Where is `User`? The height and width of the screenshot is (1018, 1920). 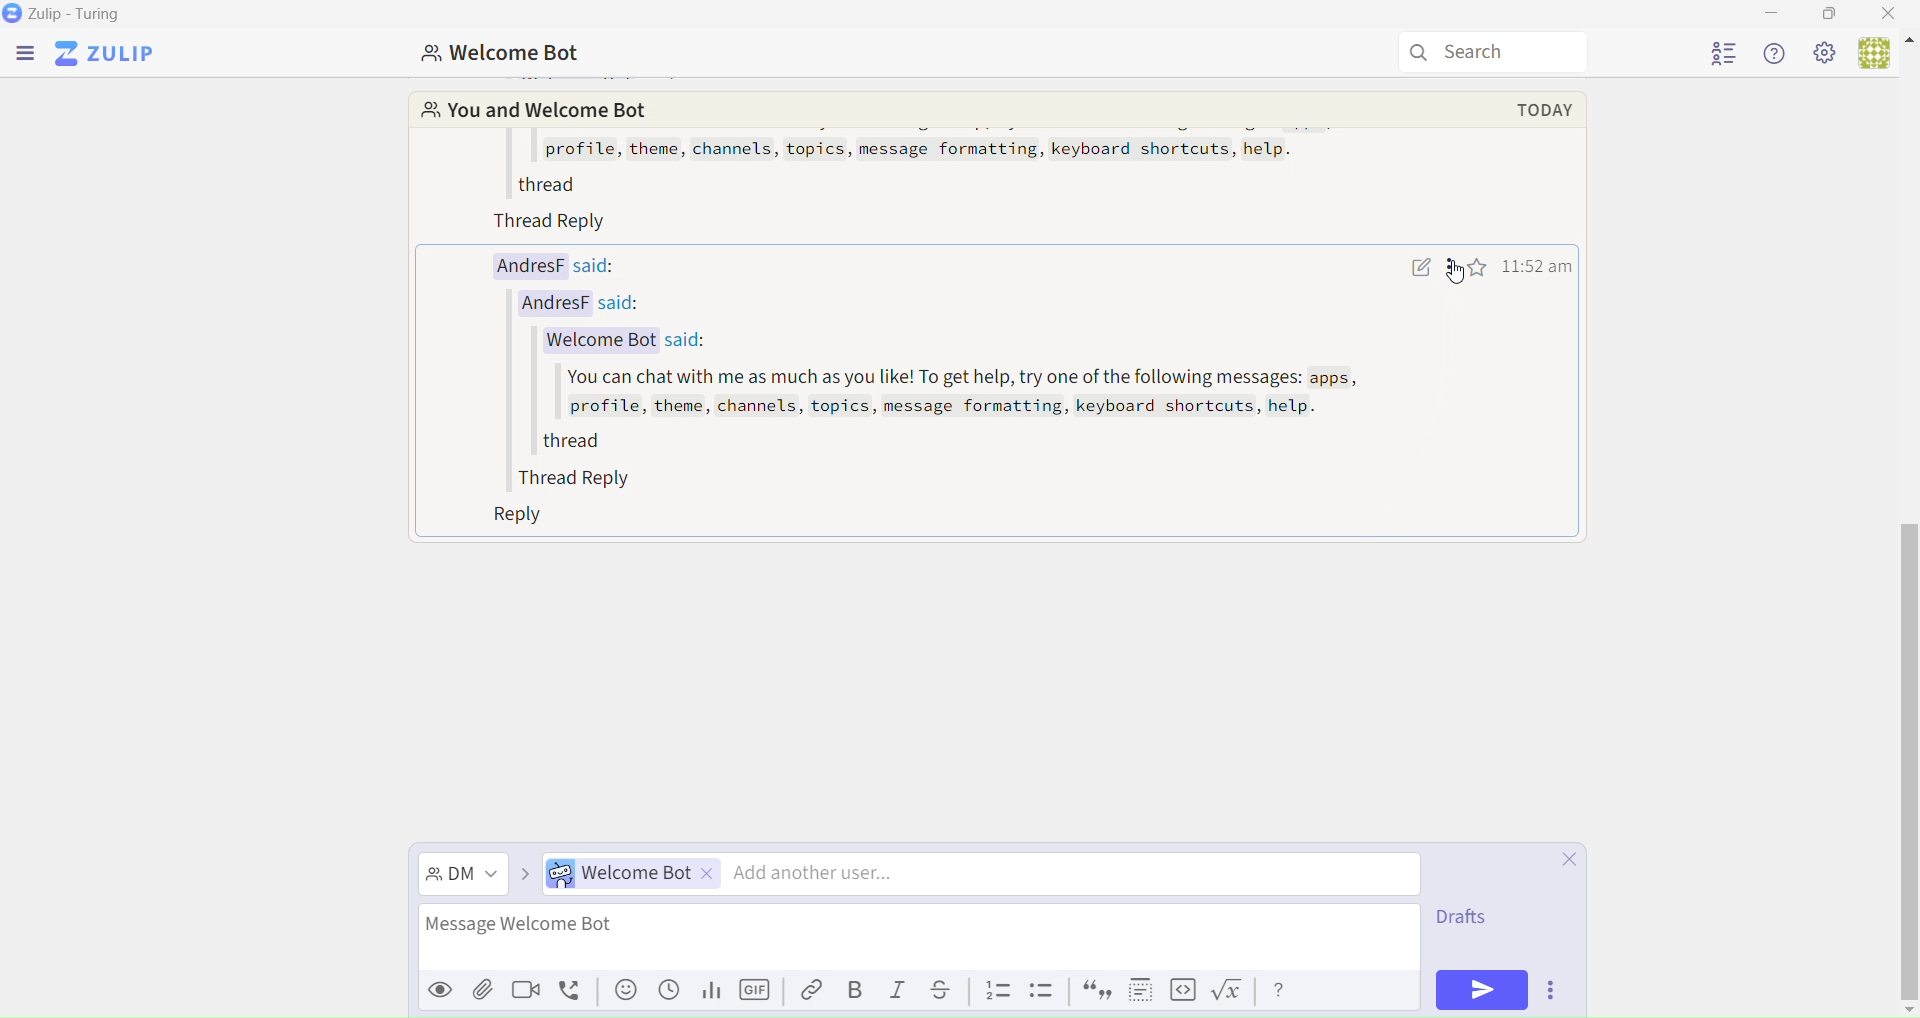
User is located at coordinates (1888, 53).